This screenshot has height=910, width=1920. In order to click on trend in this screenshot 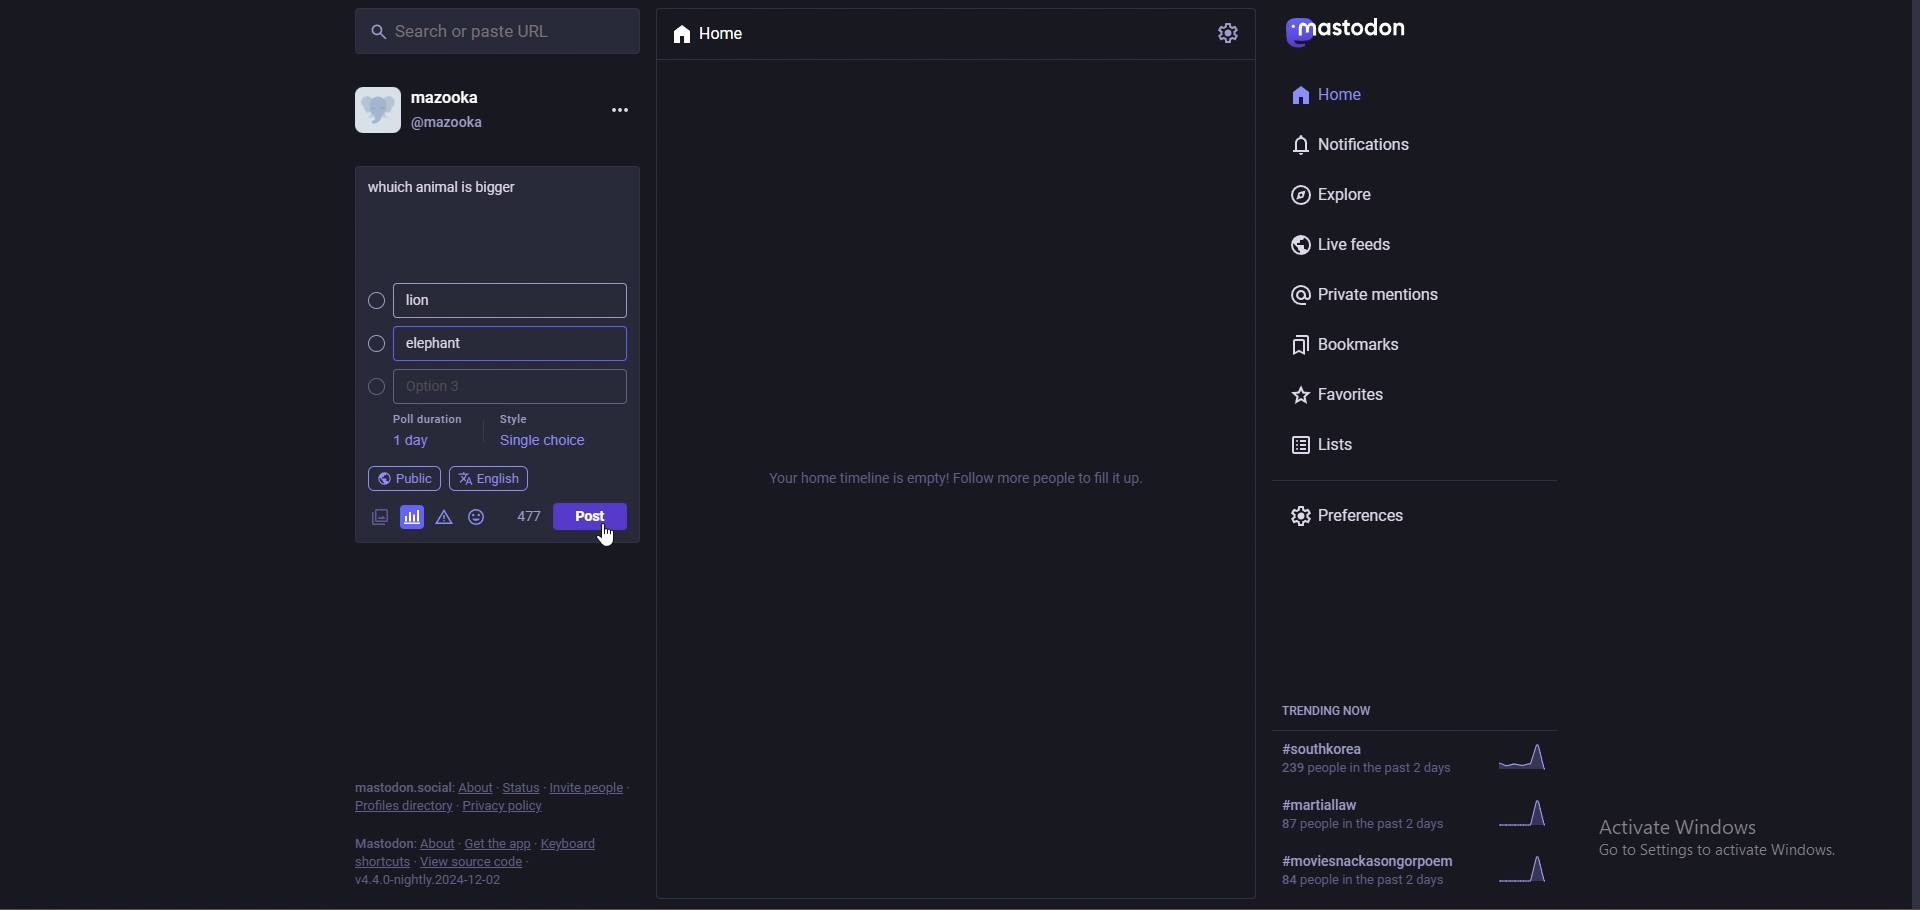, I will do `click(1428, 814)`.